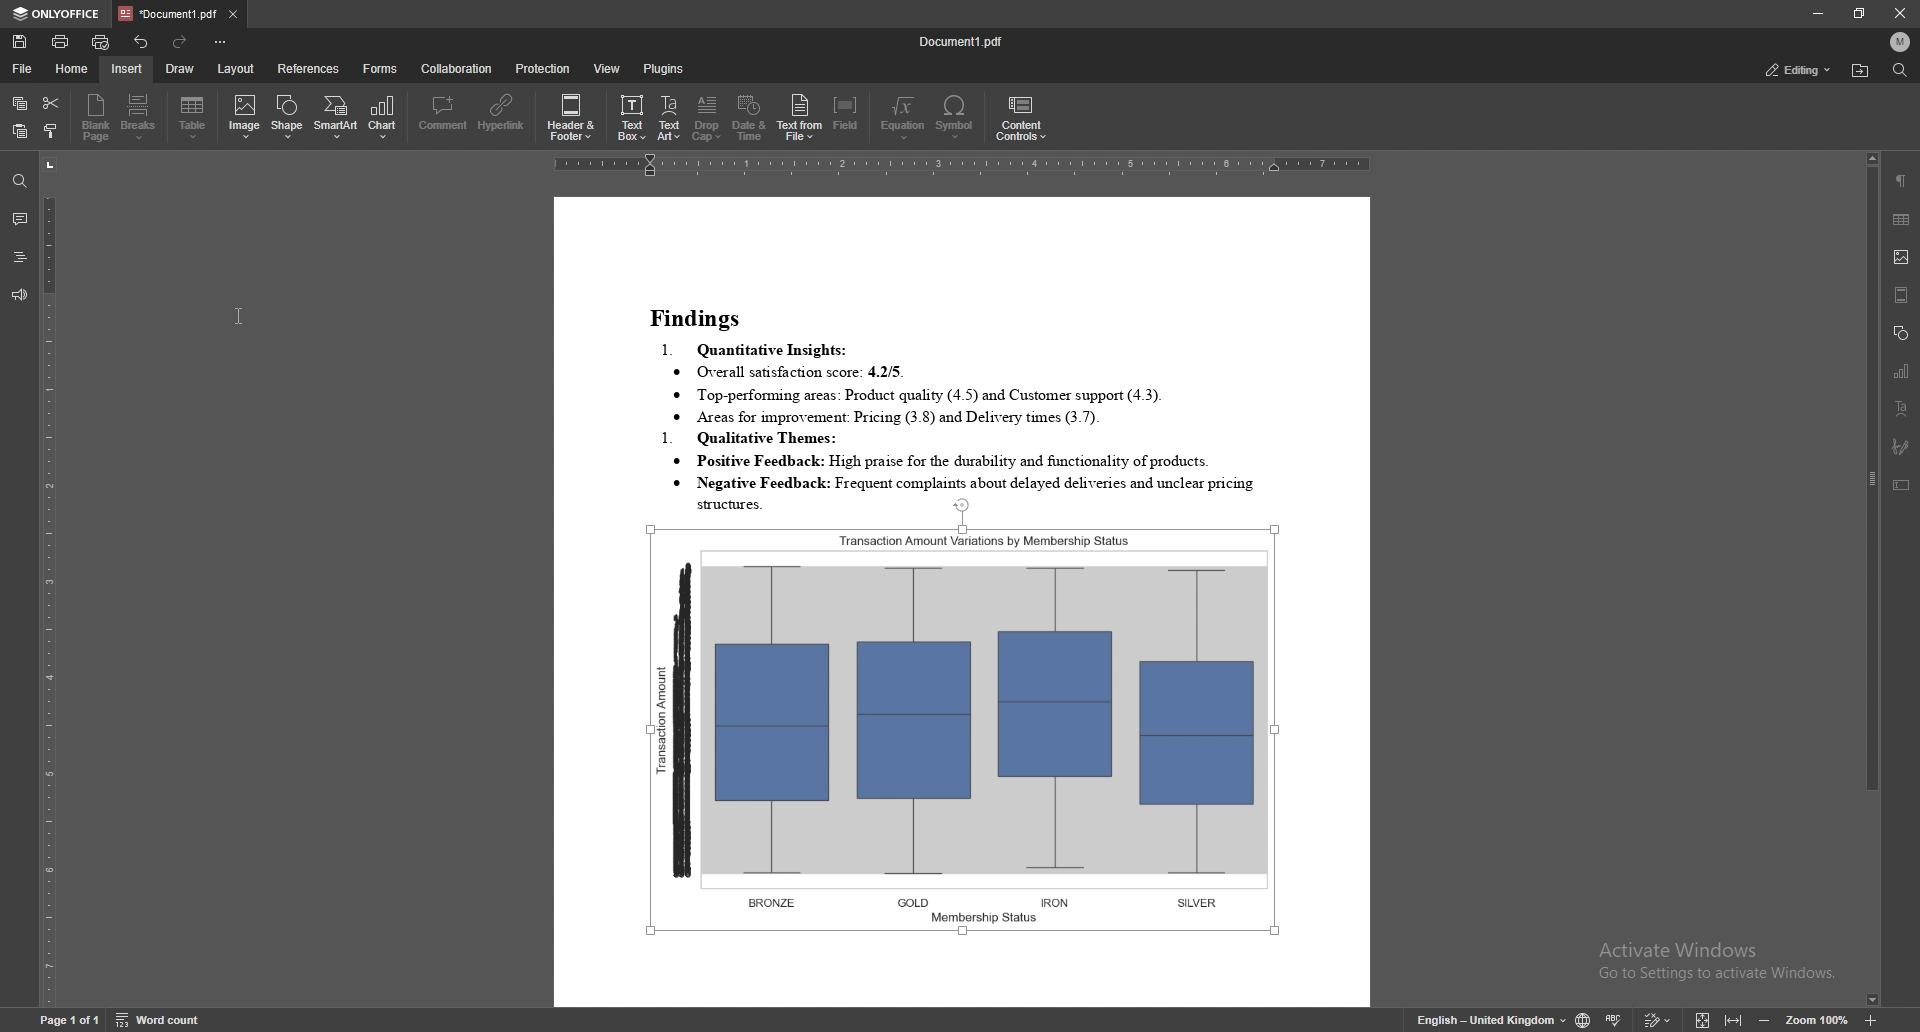 Image resolution: width=1920 pixels, height=1032 pixels. I want to click on word count, so click(161, 1019).